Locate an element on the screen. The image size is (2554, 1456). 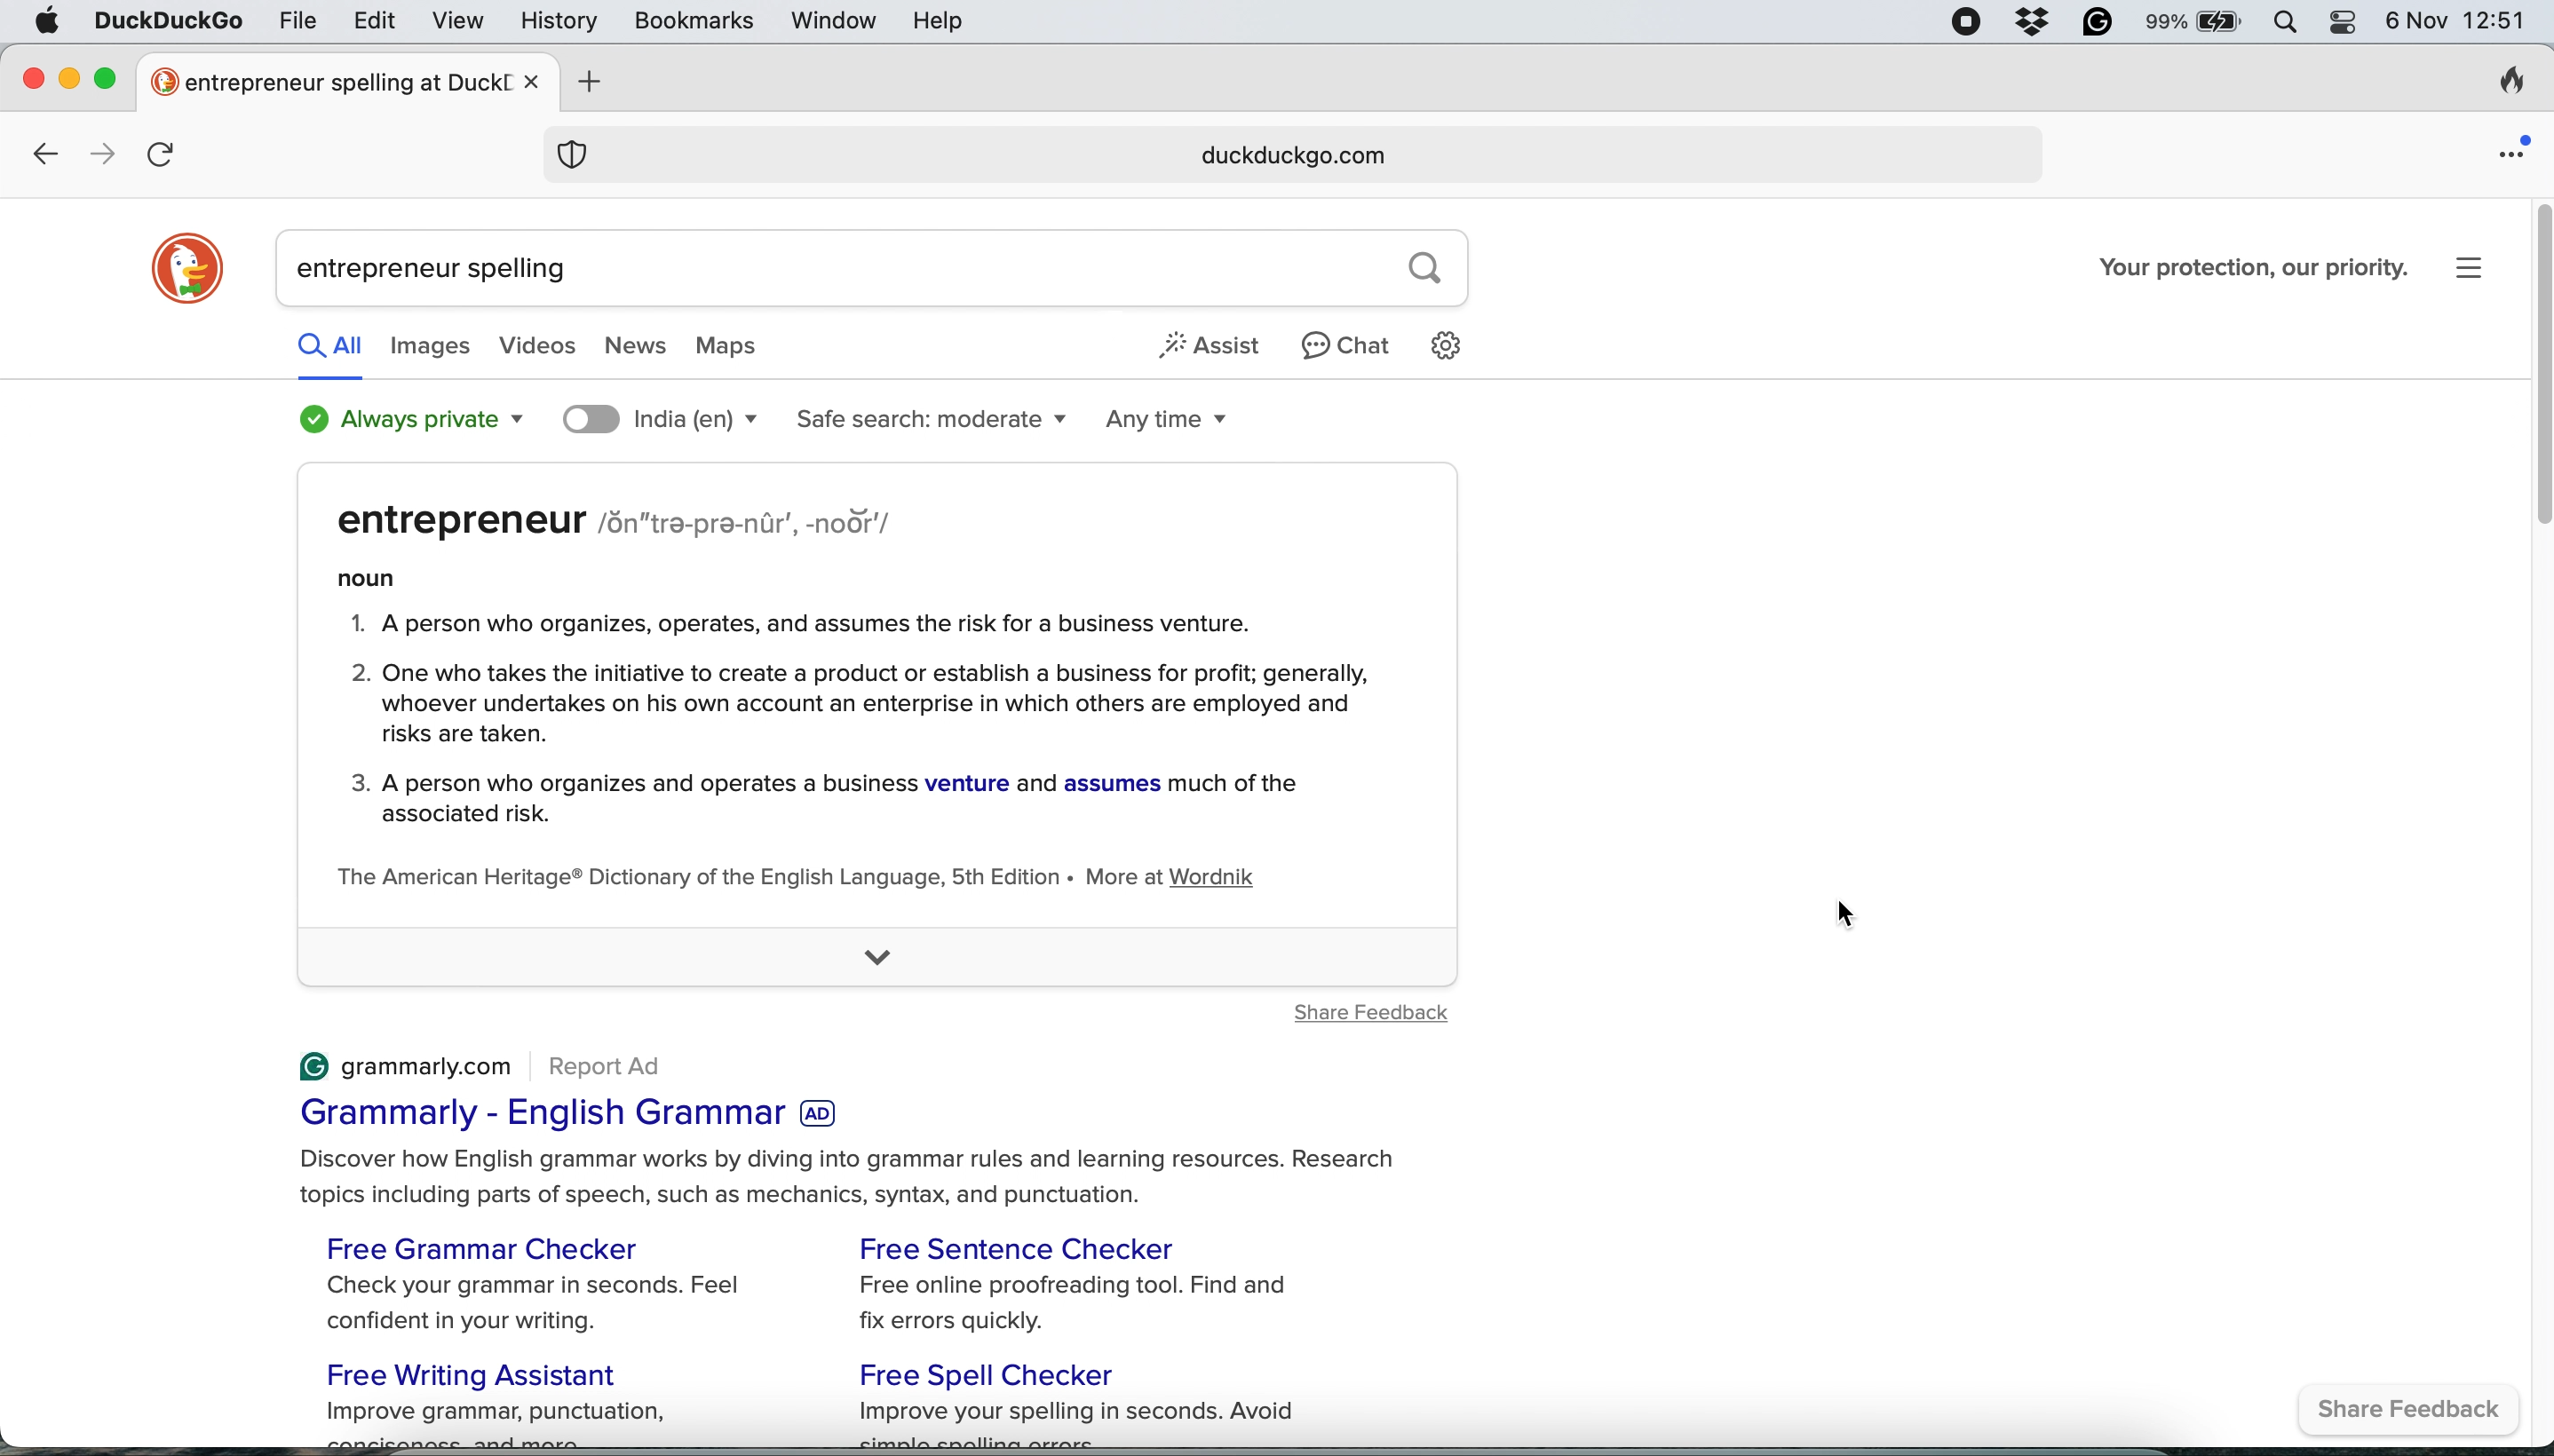
close is located at coordinates (34, 76).